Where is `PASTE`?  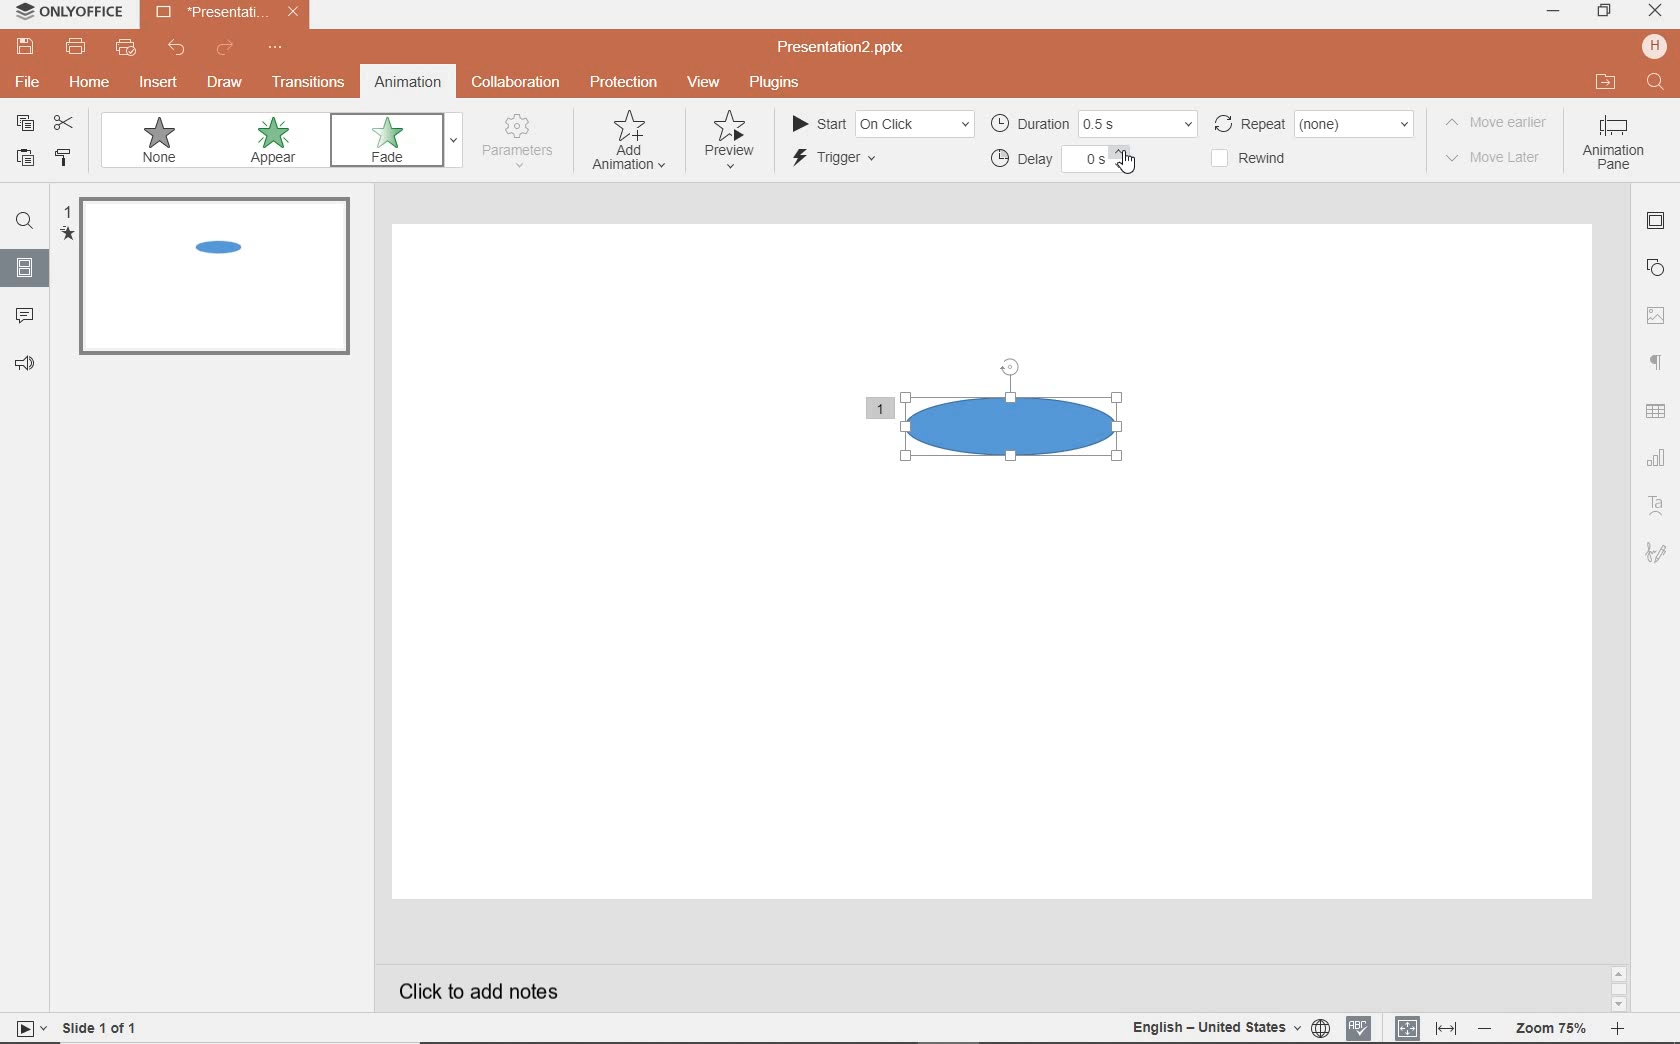 PASTE is located at coordinates (24, 159).